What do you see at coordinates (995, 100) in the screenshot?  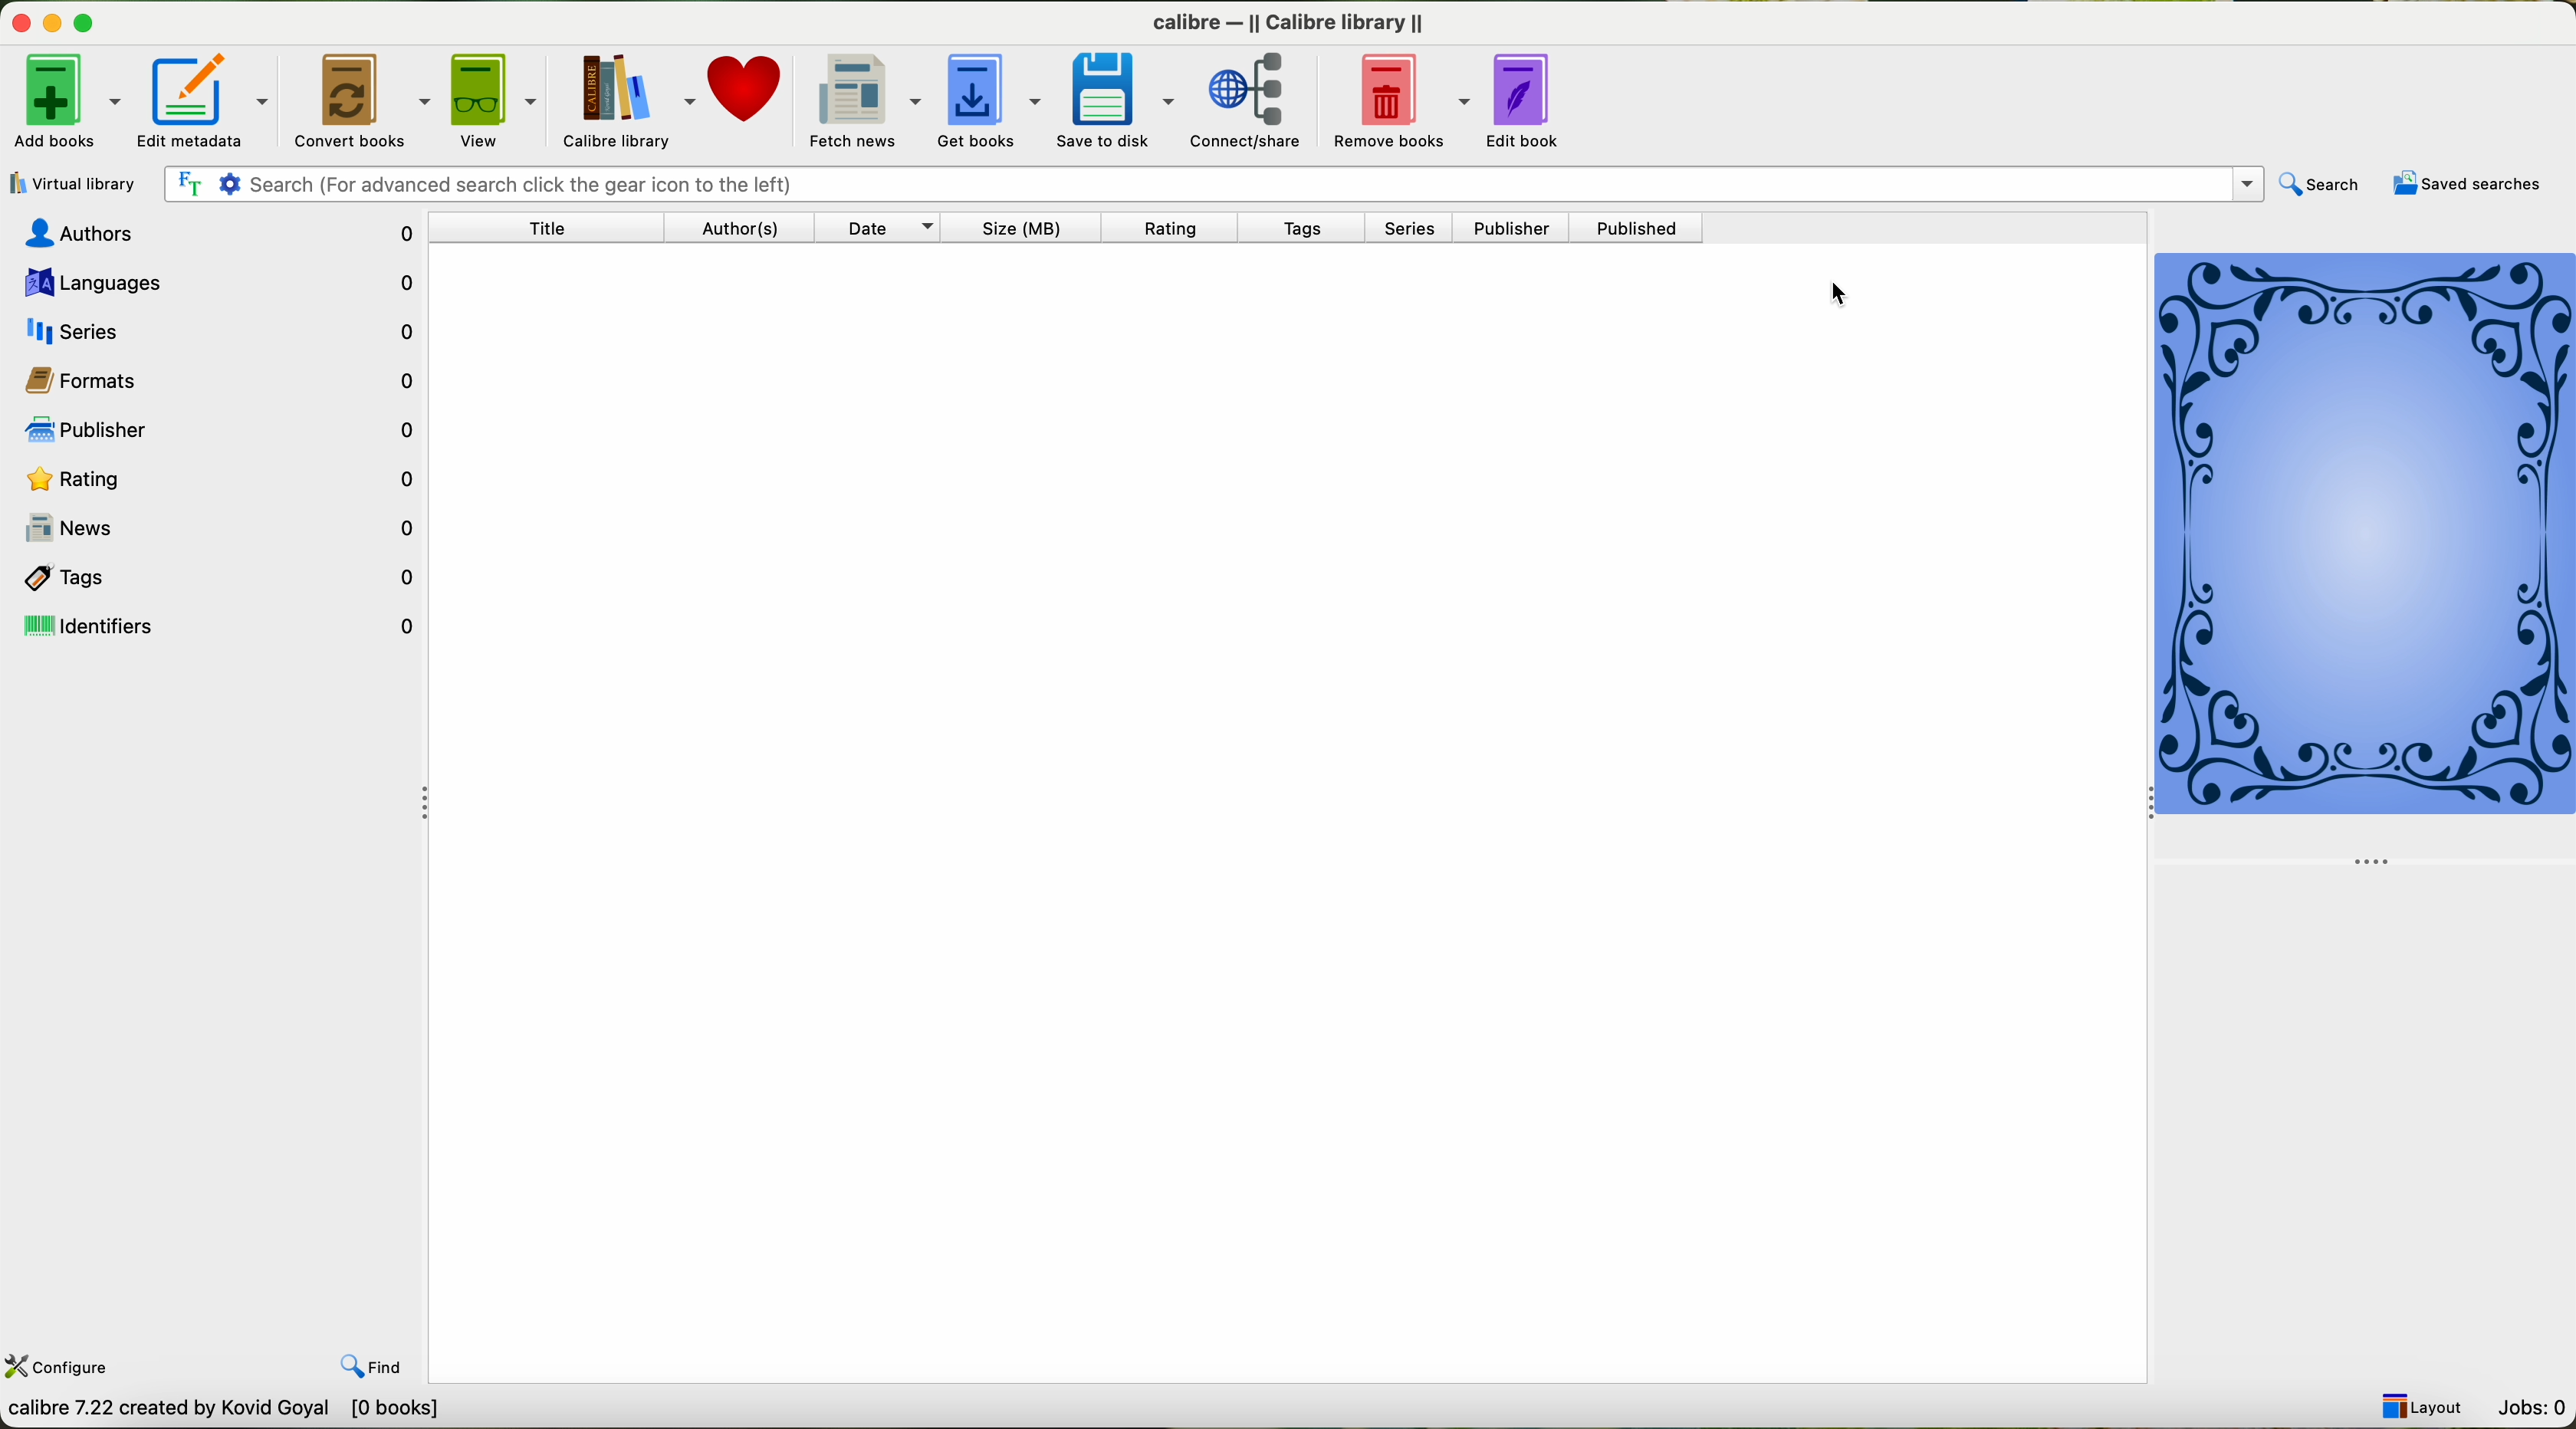 I see `get books` at bounding box center [995, 100].